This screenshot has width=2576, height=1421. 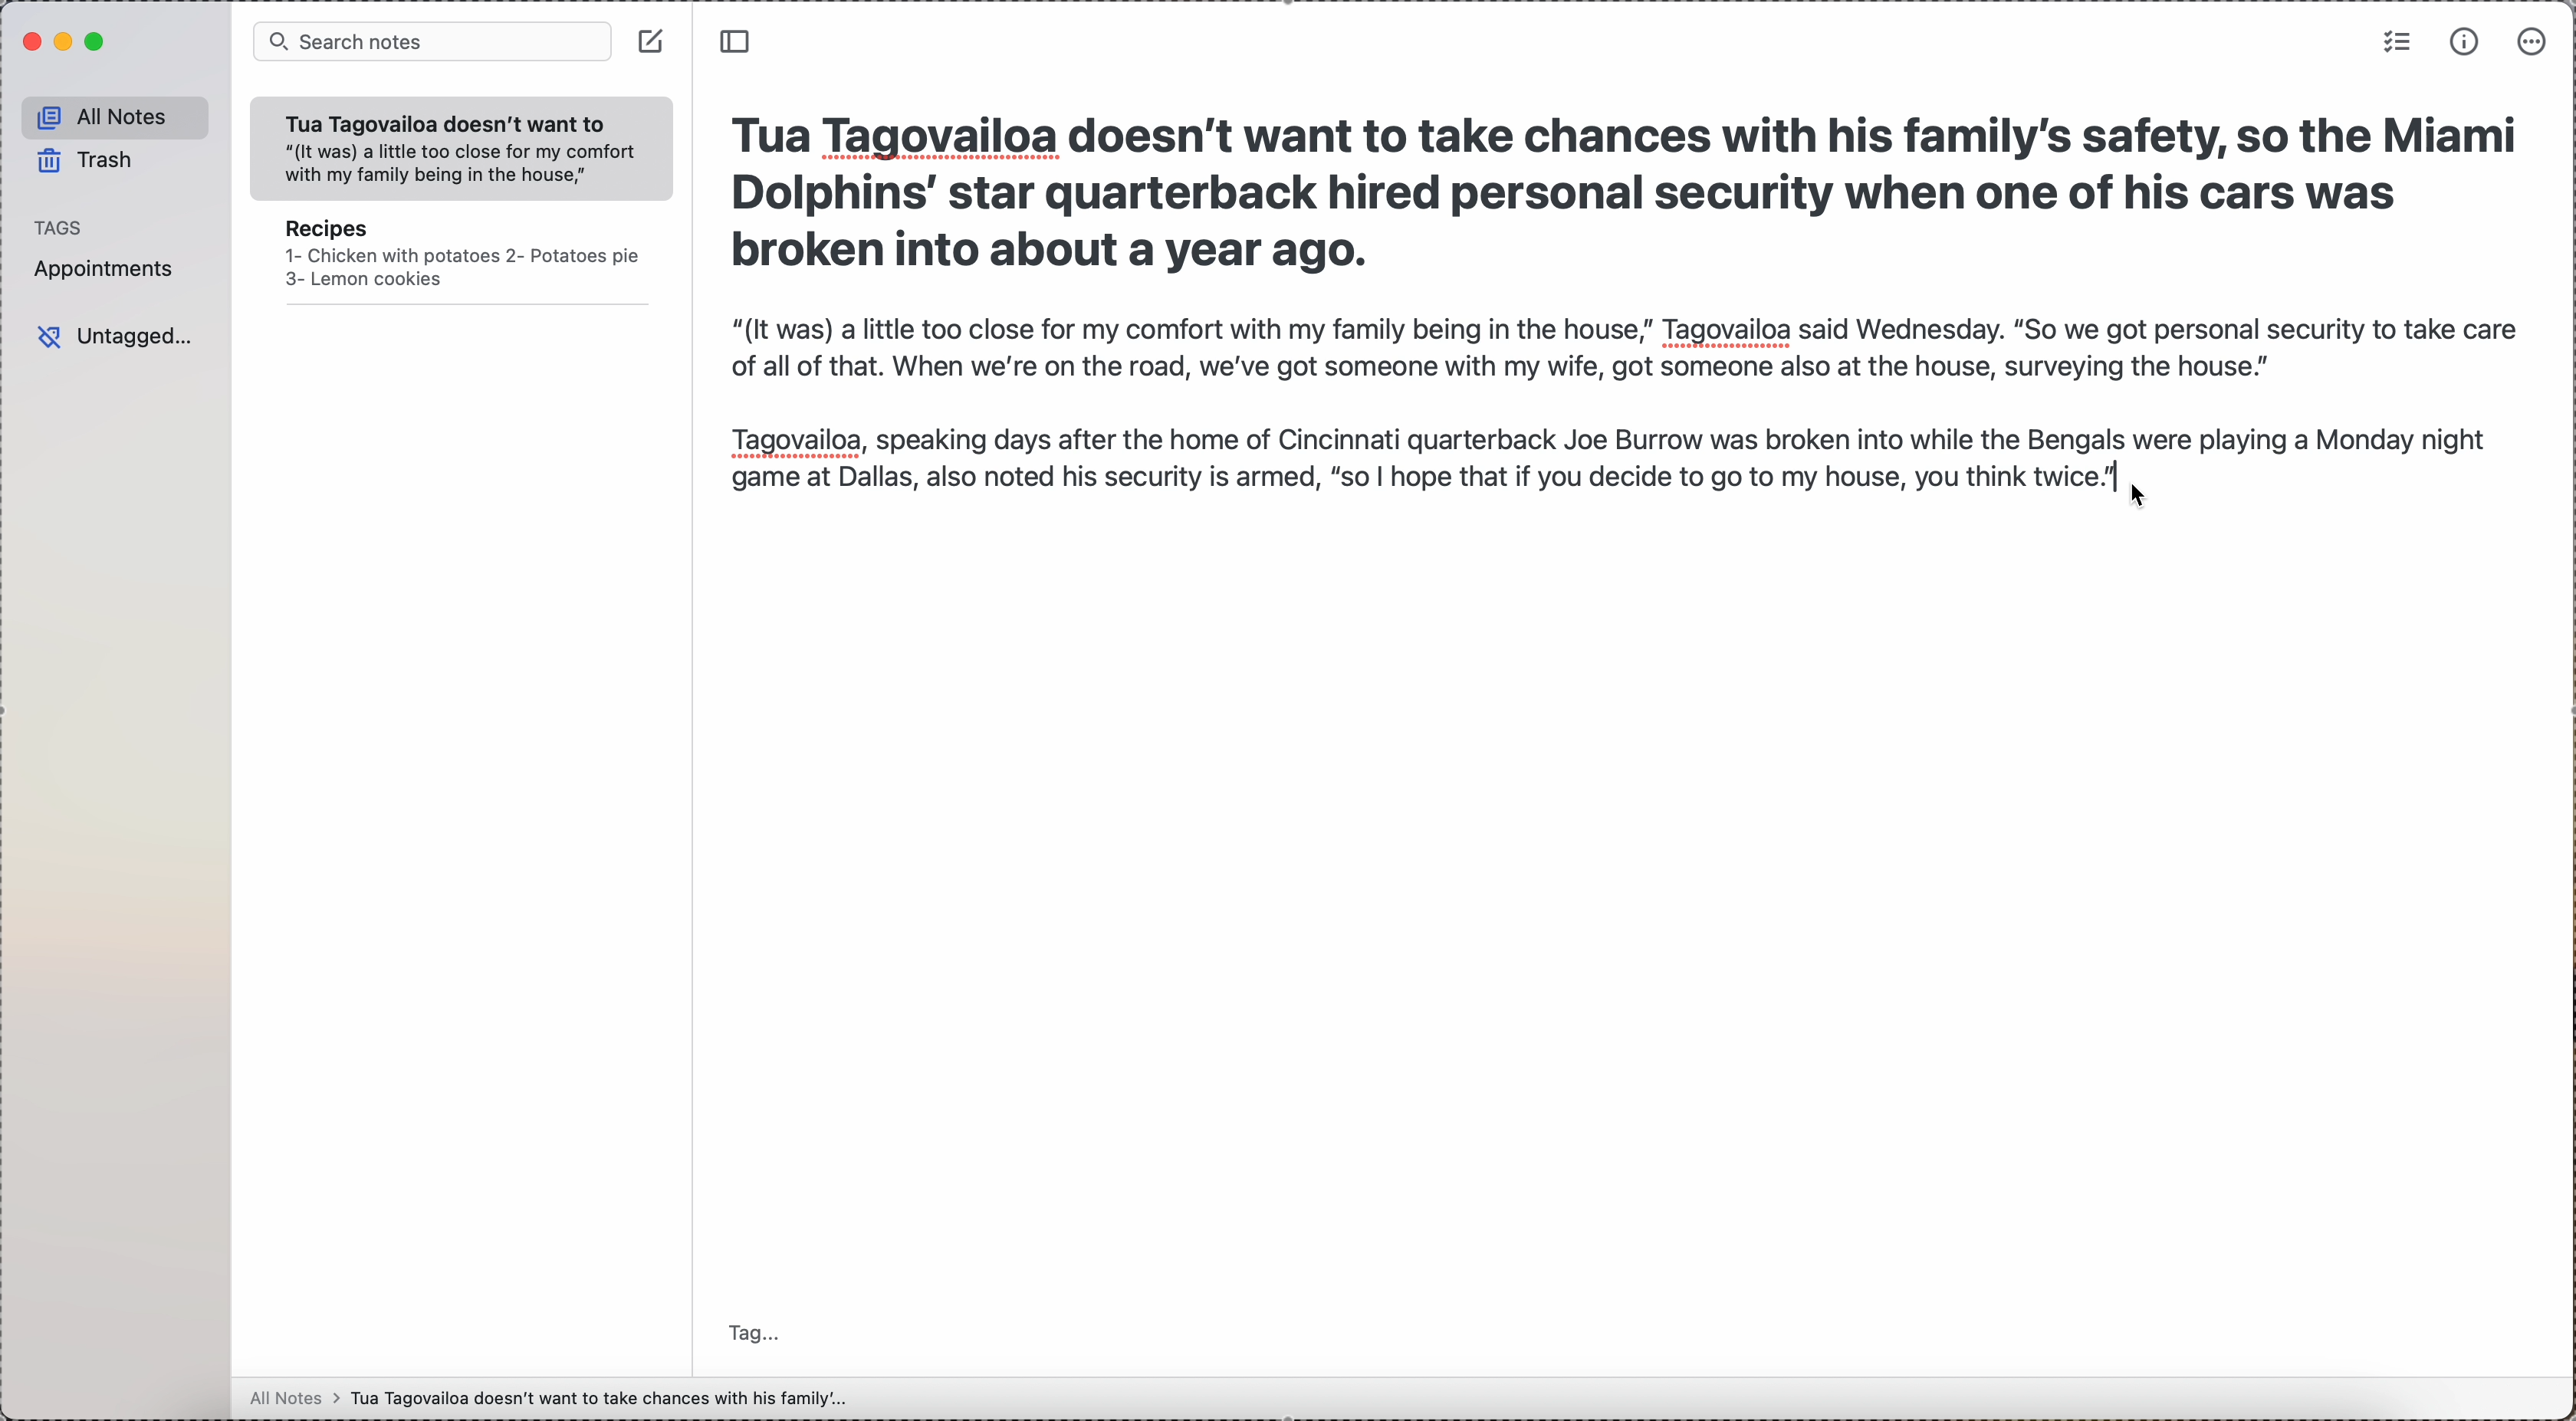 I want to click on appointments, so click(x=114, y=269).